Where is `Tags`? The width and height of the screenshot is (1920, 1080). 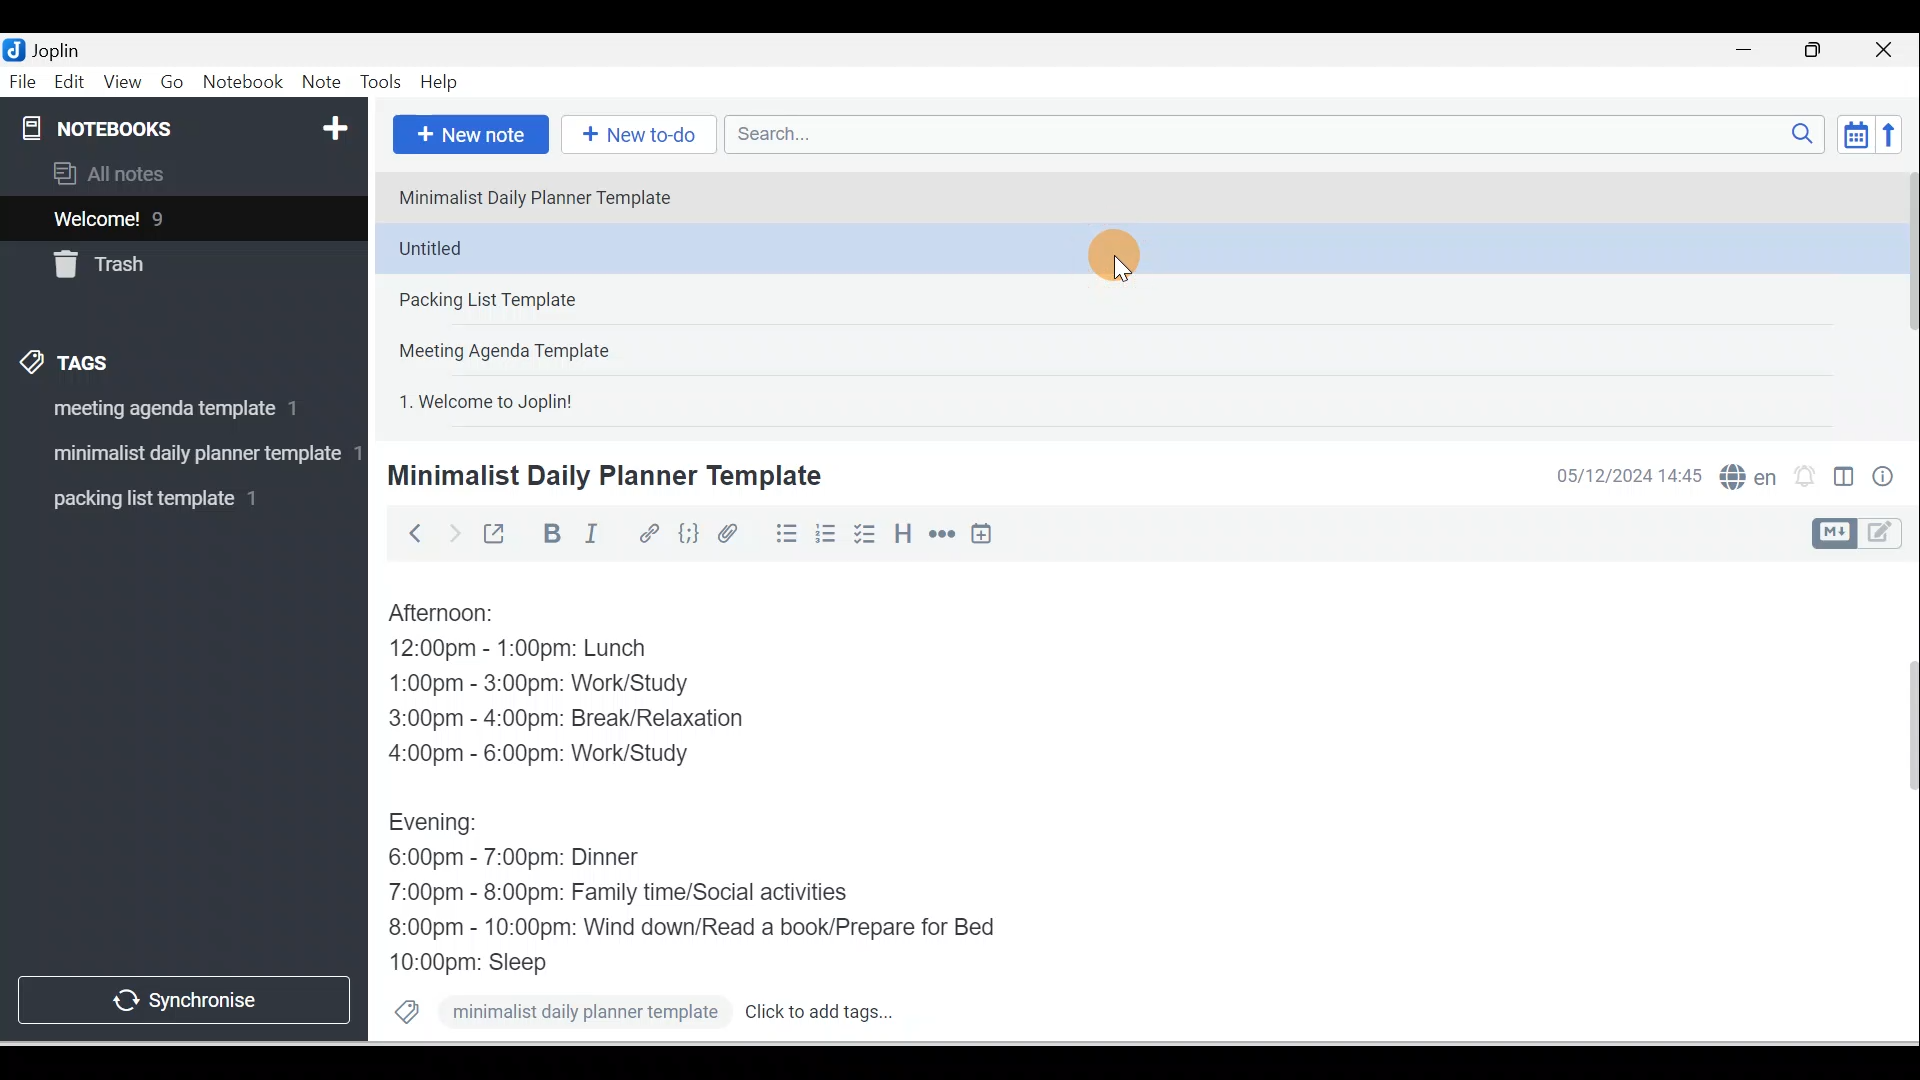
Tags is located at coordinates (71, 366).